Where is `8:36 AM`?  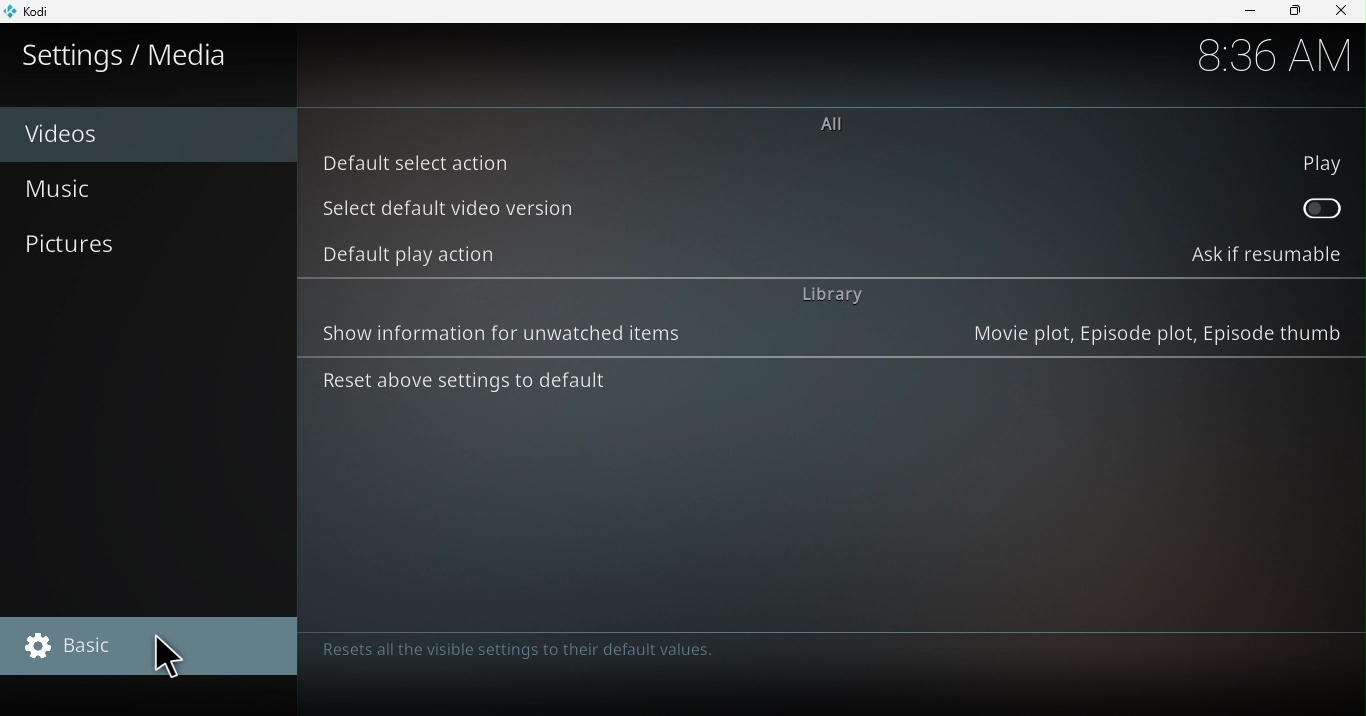 8:36 AM is located at coordinates (1272, 58).